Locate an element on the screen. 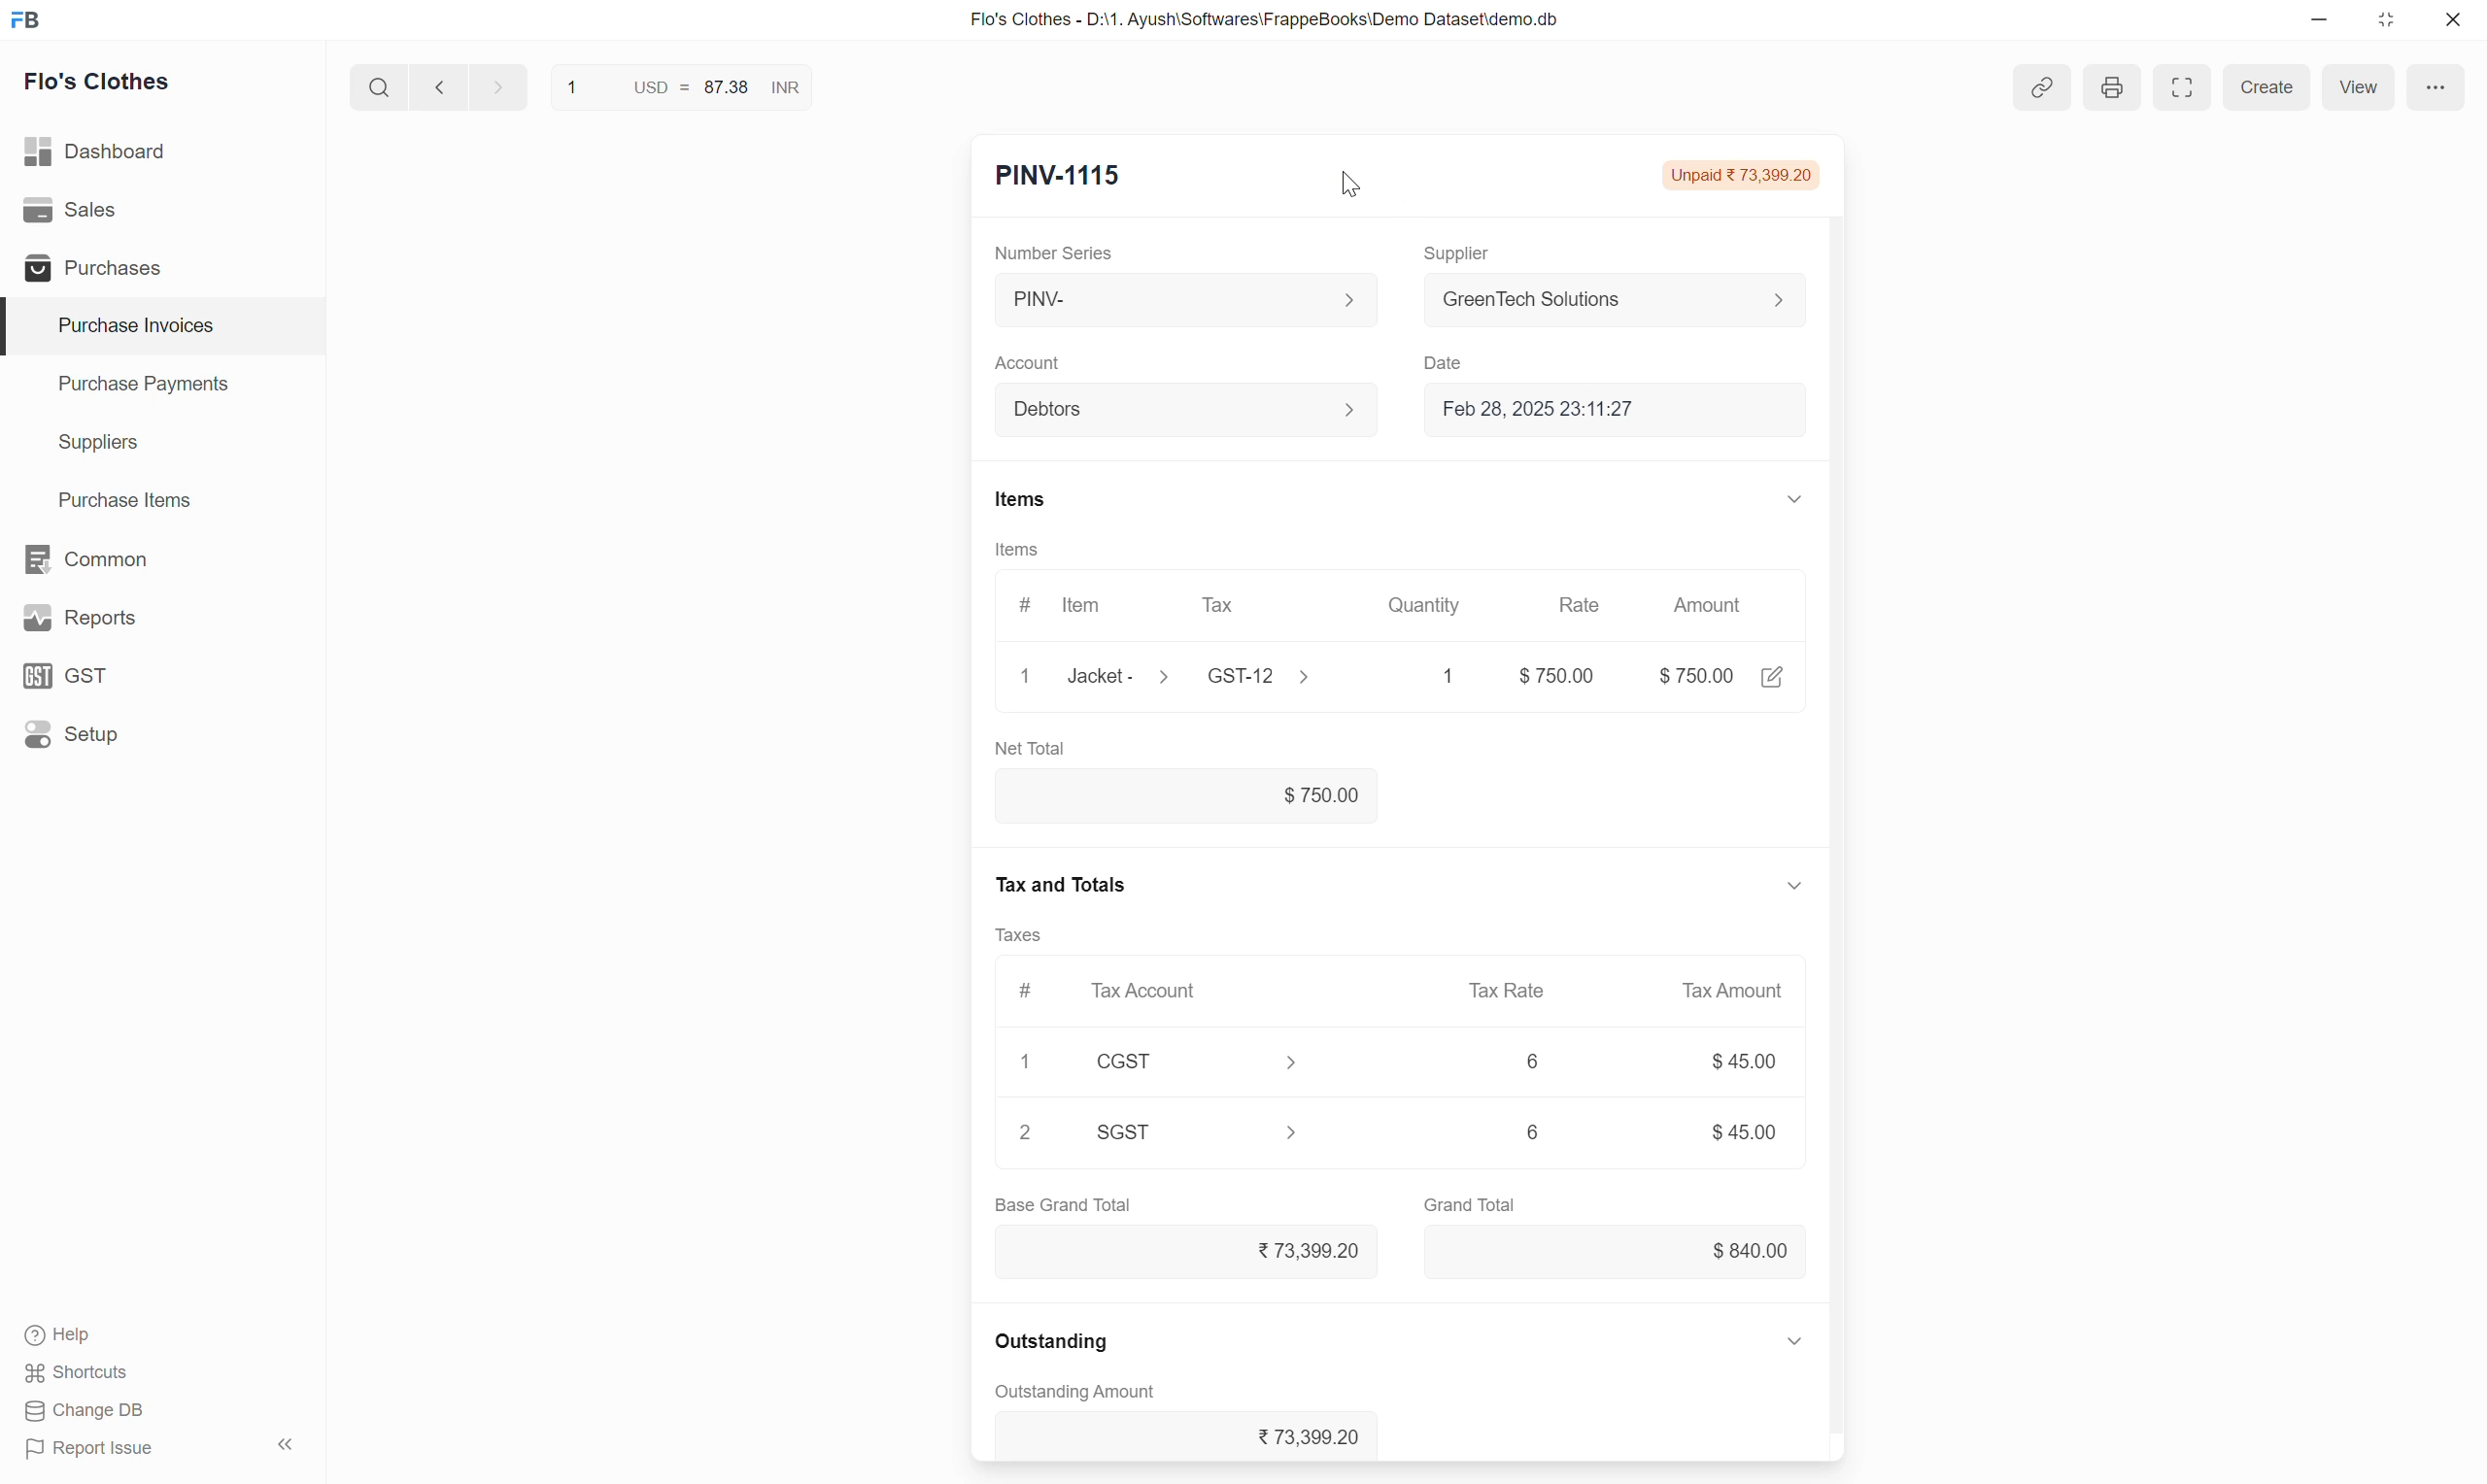 This screenshot has width=2487, height=1484. Tax is located at coordinates (1257, 606).